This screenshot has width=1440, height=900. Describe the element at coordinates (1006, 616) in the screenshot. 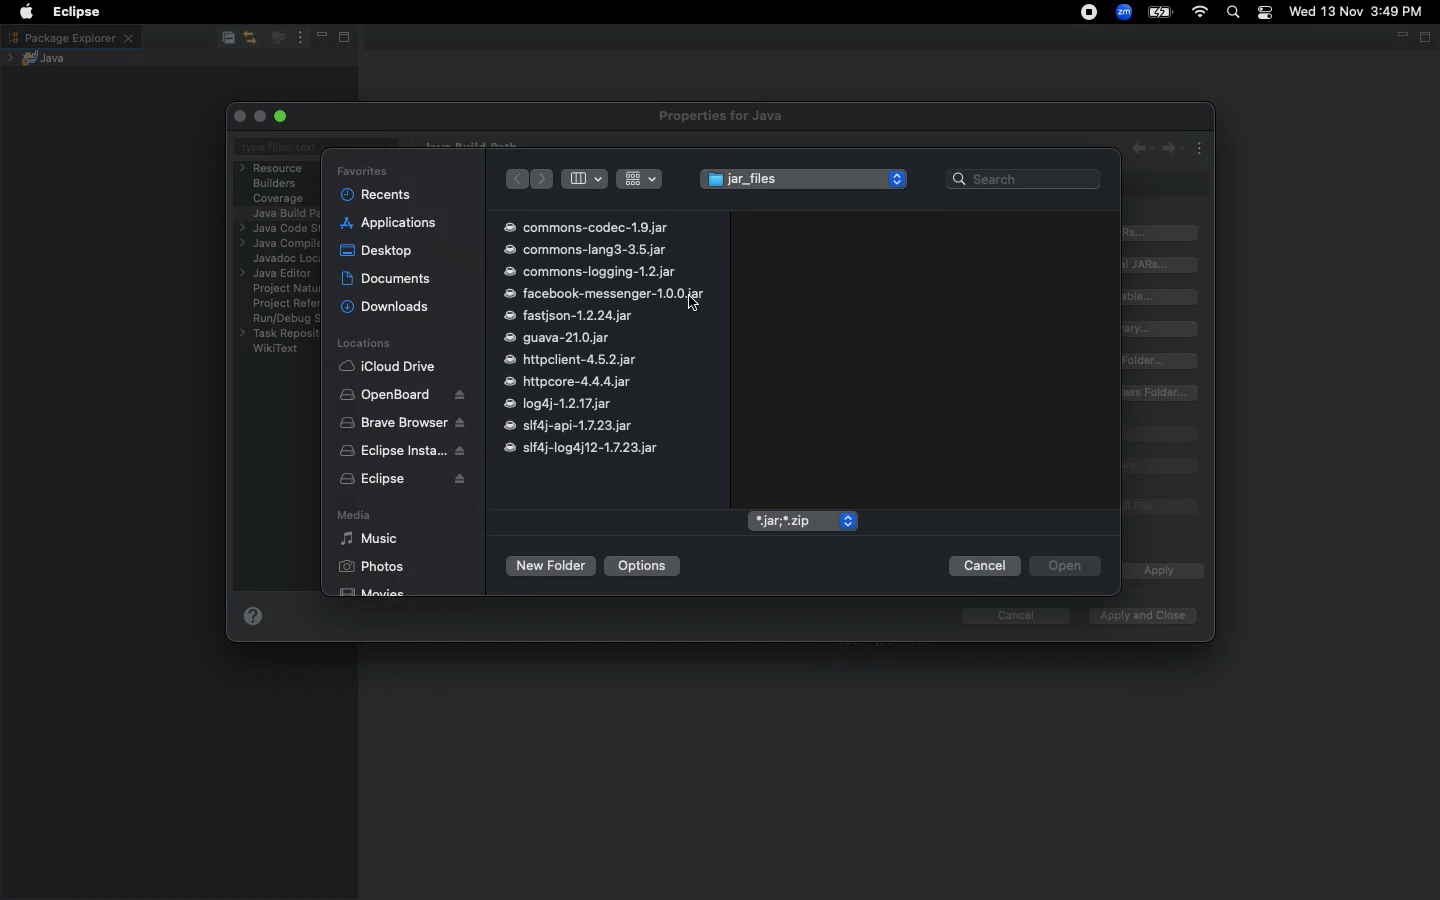

I see `cancel` at that location.